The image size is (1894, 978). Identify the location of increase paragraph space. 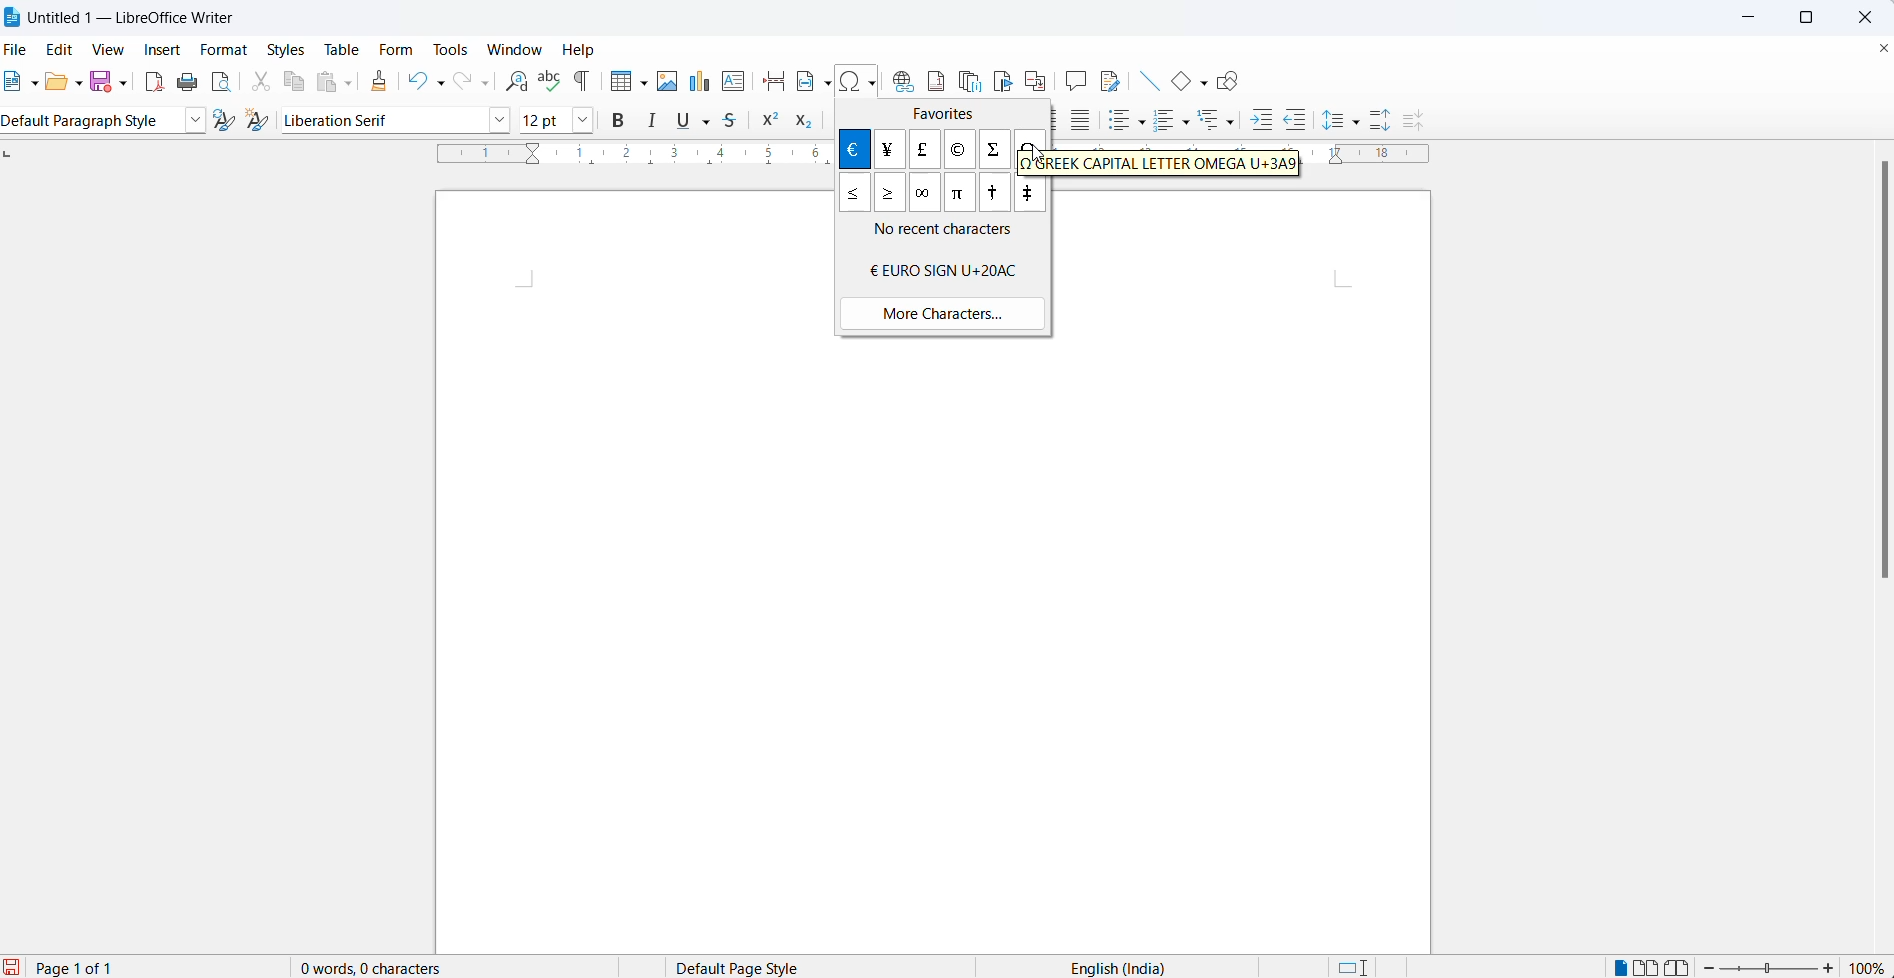
(1390, 116).